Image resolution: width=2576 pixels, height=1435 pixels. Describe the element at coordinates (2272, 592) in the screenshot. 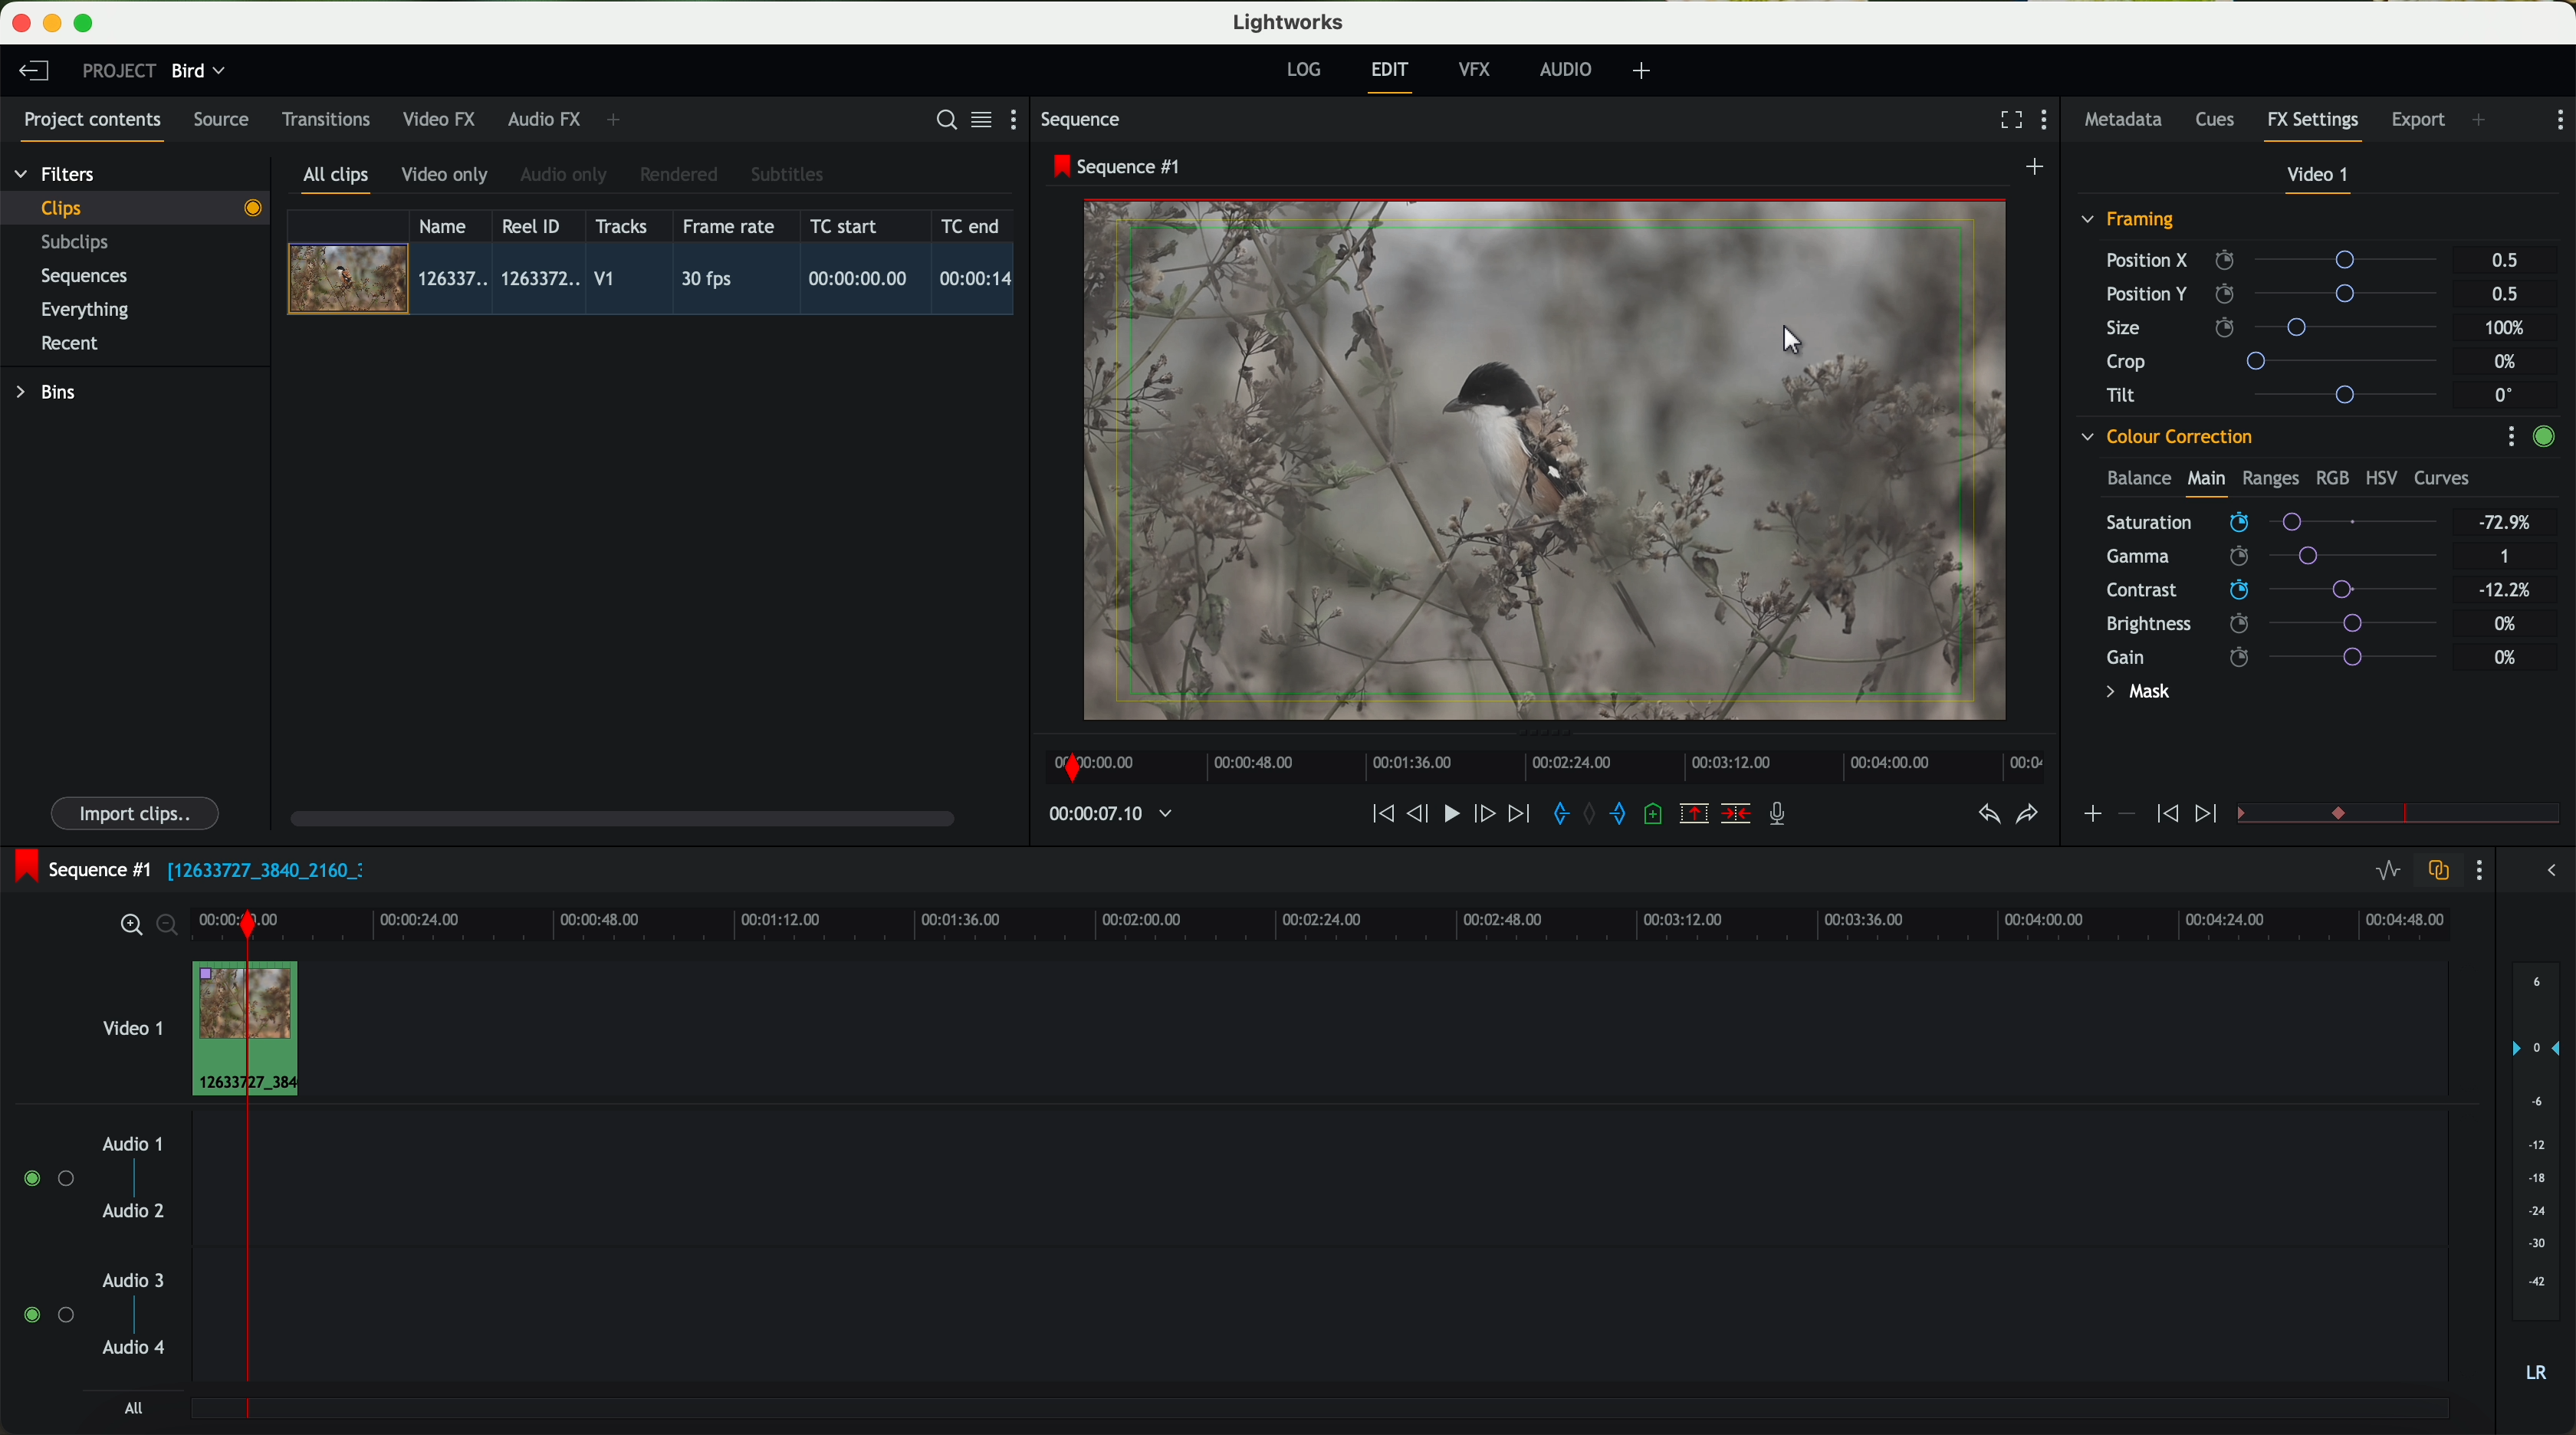

I see `click on contrast` at that location.